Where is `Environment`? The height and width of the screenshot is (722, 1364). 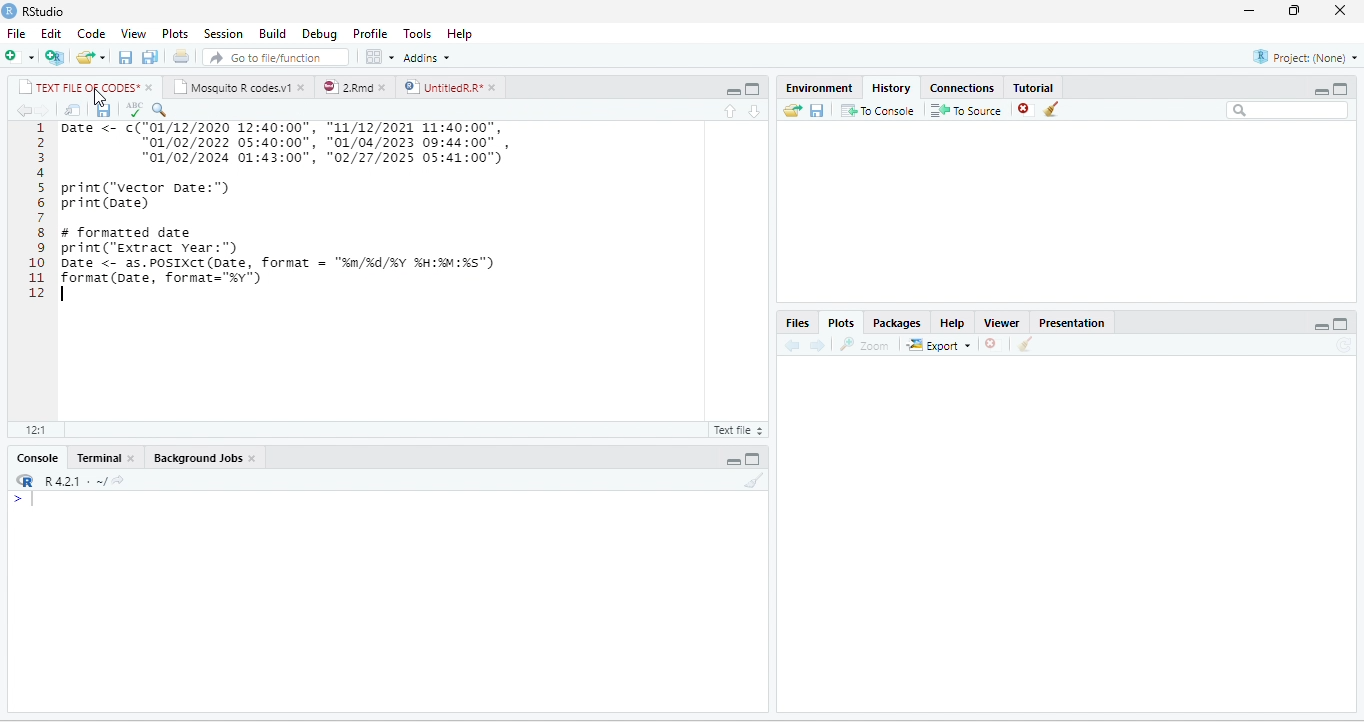
Environment is located at coordinates (820, 88).